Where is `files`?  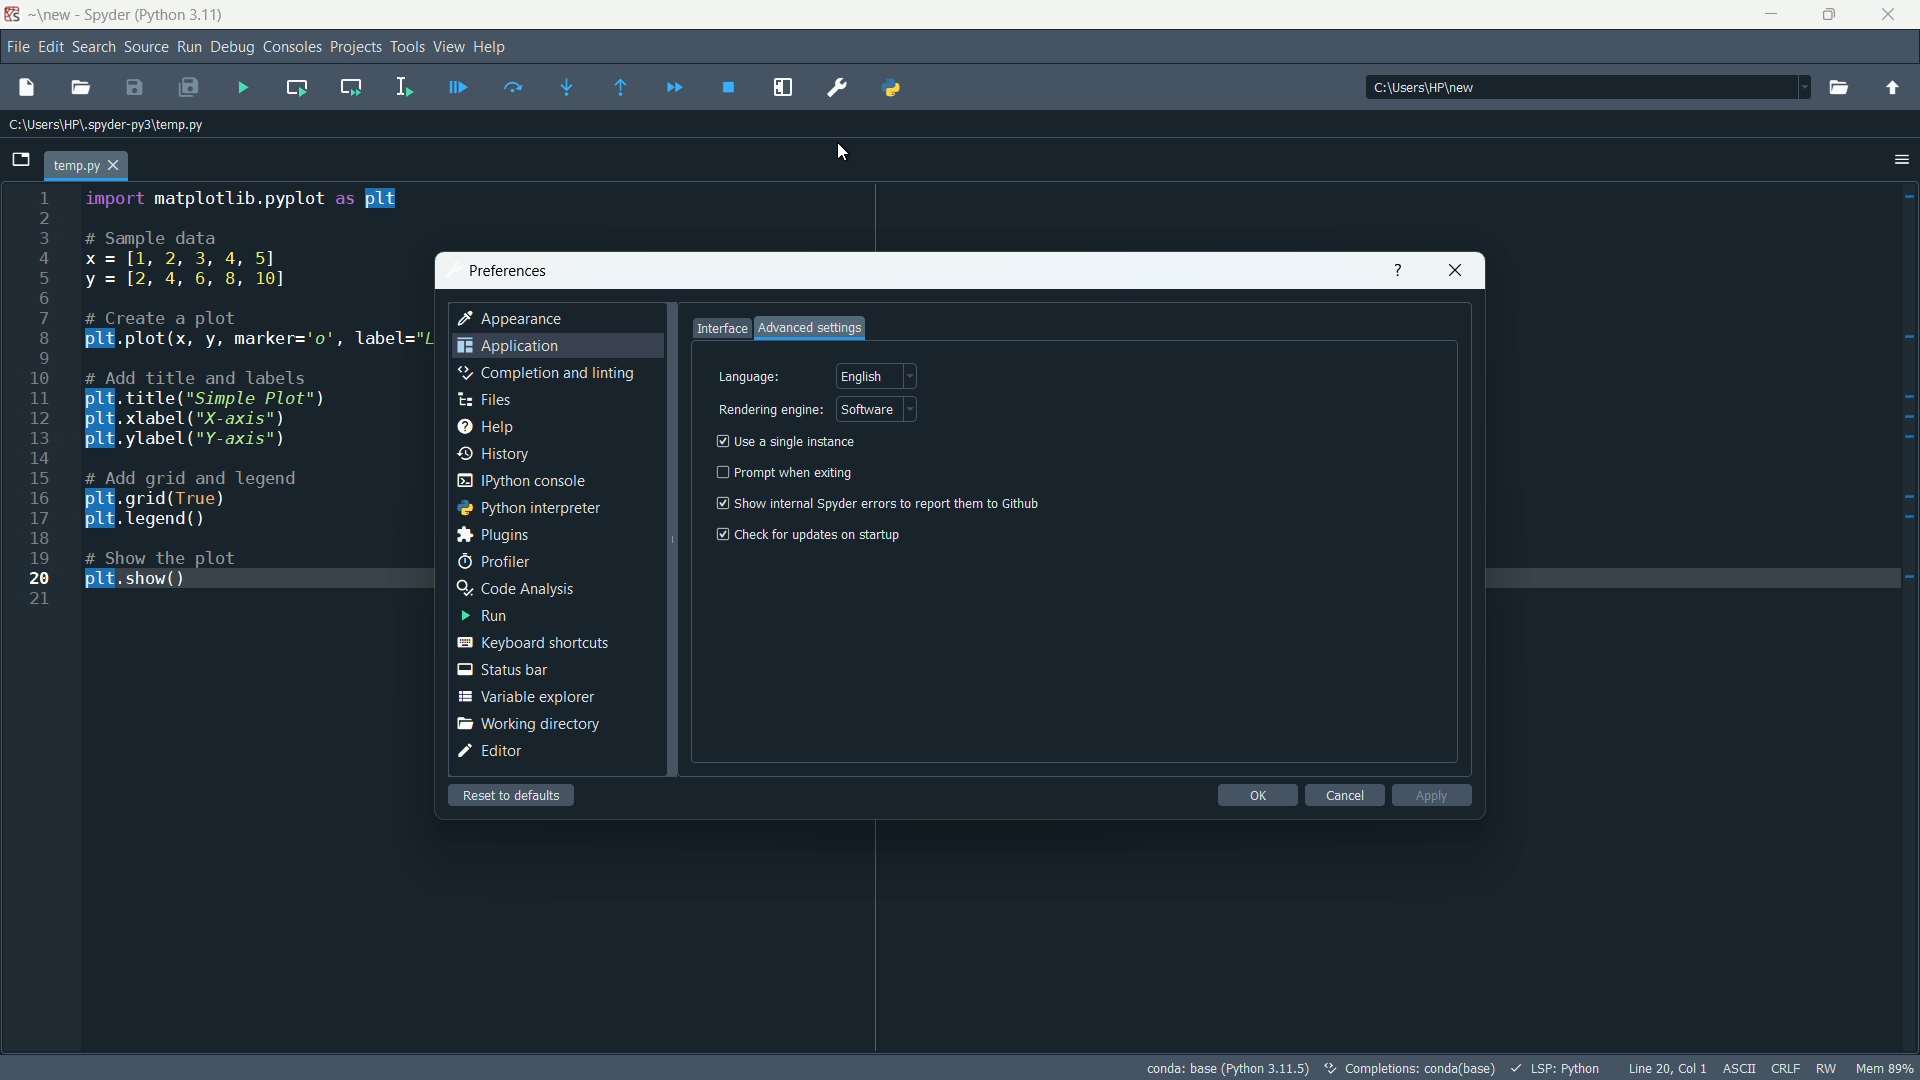
files is located at coordinates (485, 400).